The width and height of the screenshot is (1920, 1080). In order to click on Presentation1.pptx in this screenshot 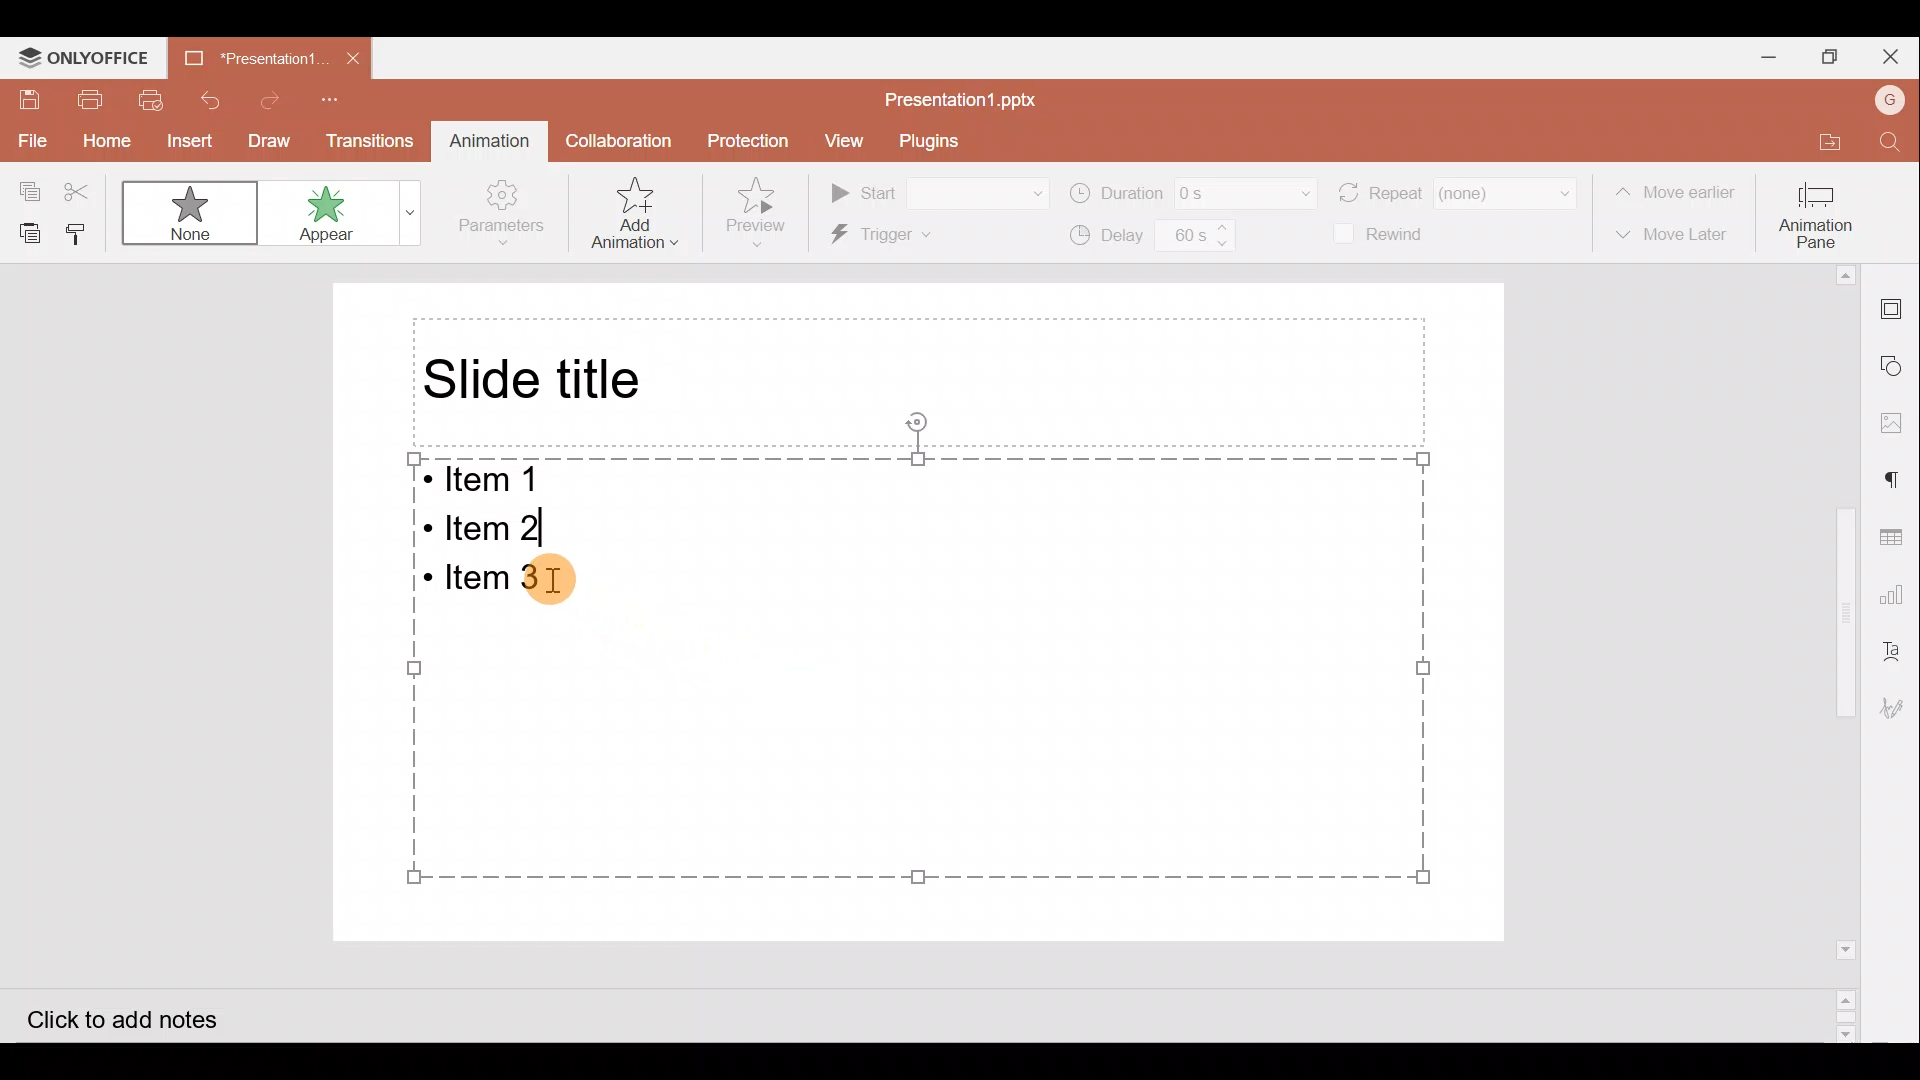, I will do `click(959, 100)`.